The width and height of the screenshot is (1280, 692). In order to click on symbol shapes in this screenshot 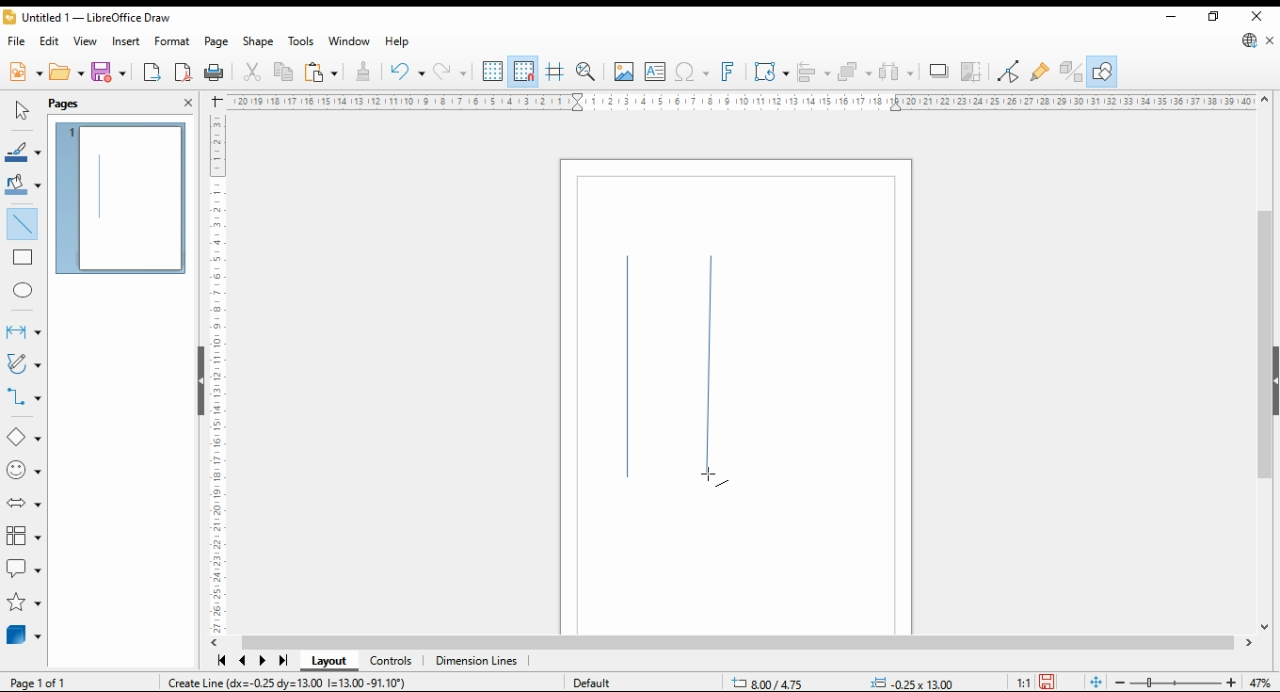, I will do `click(25, 471)`.